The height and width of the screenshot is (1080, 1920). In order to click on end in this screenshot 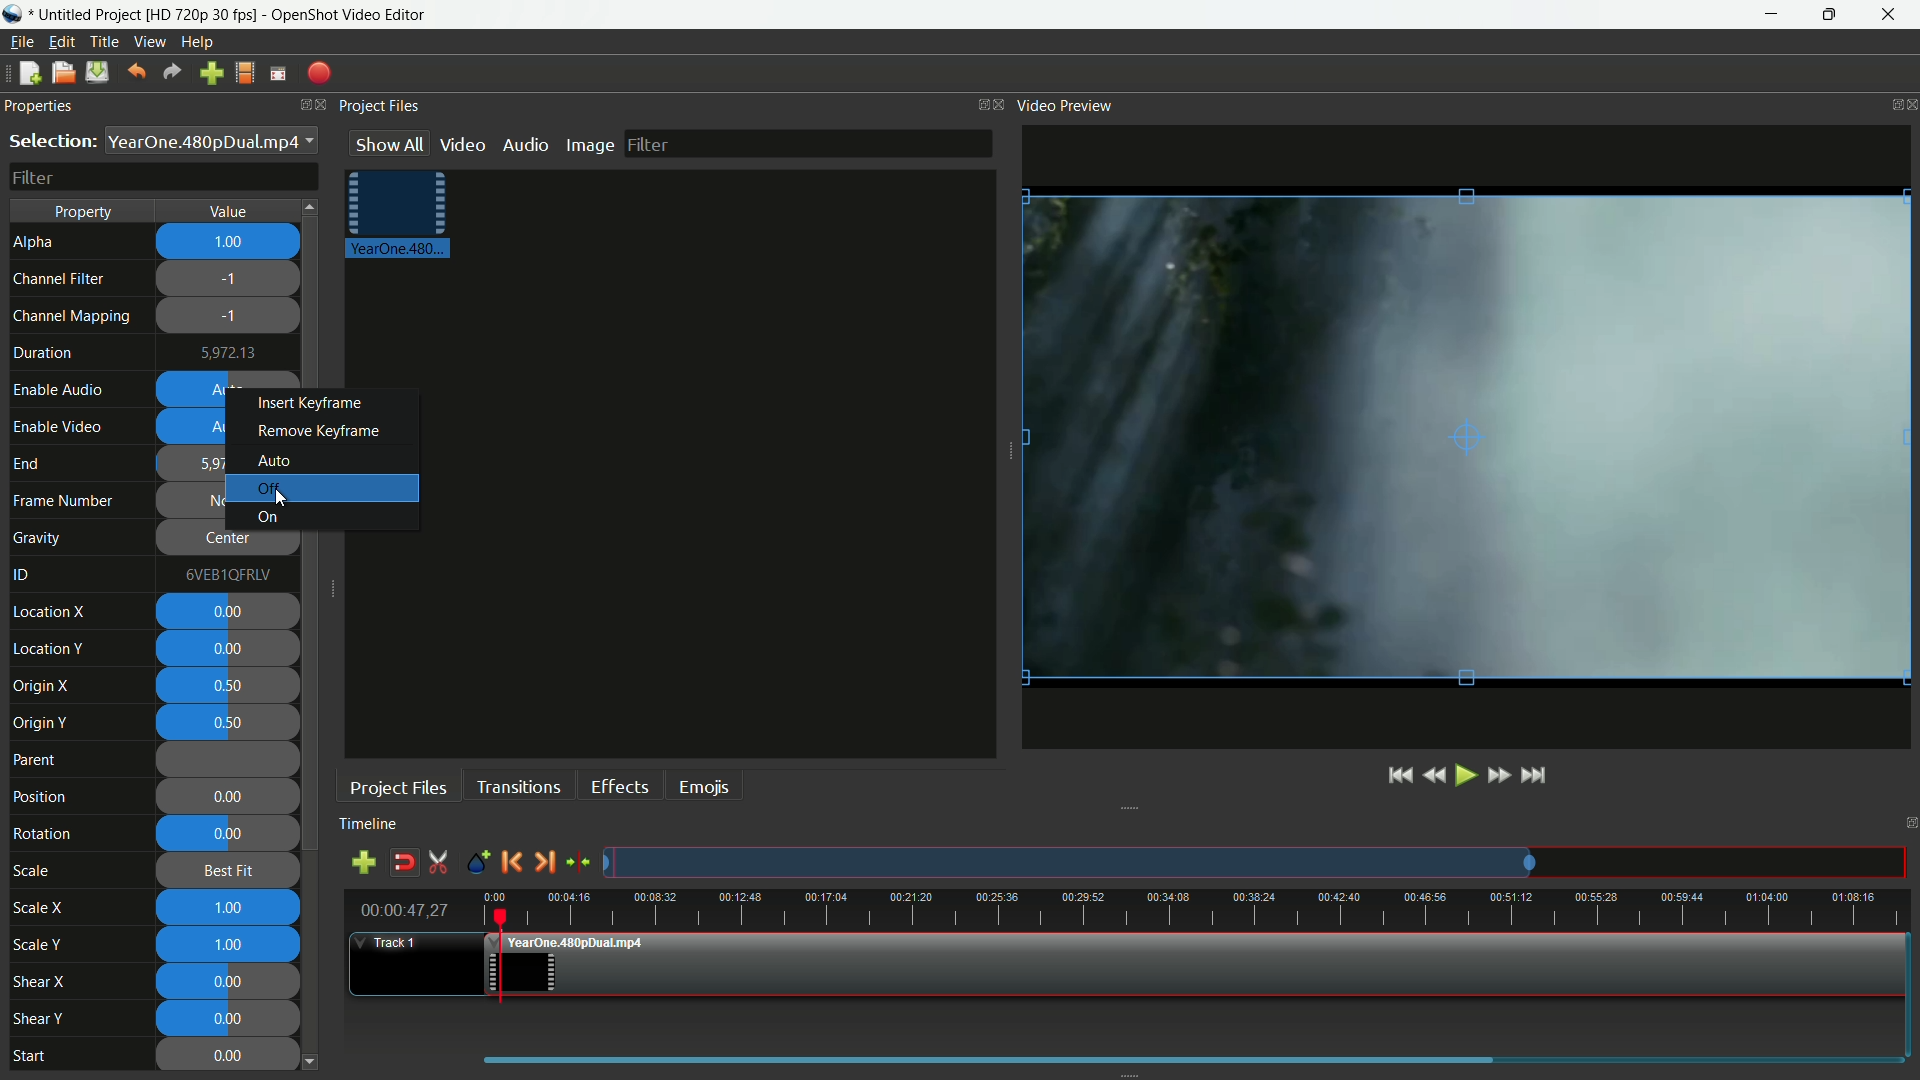, I will do `click(26, 465)`.